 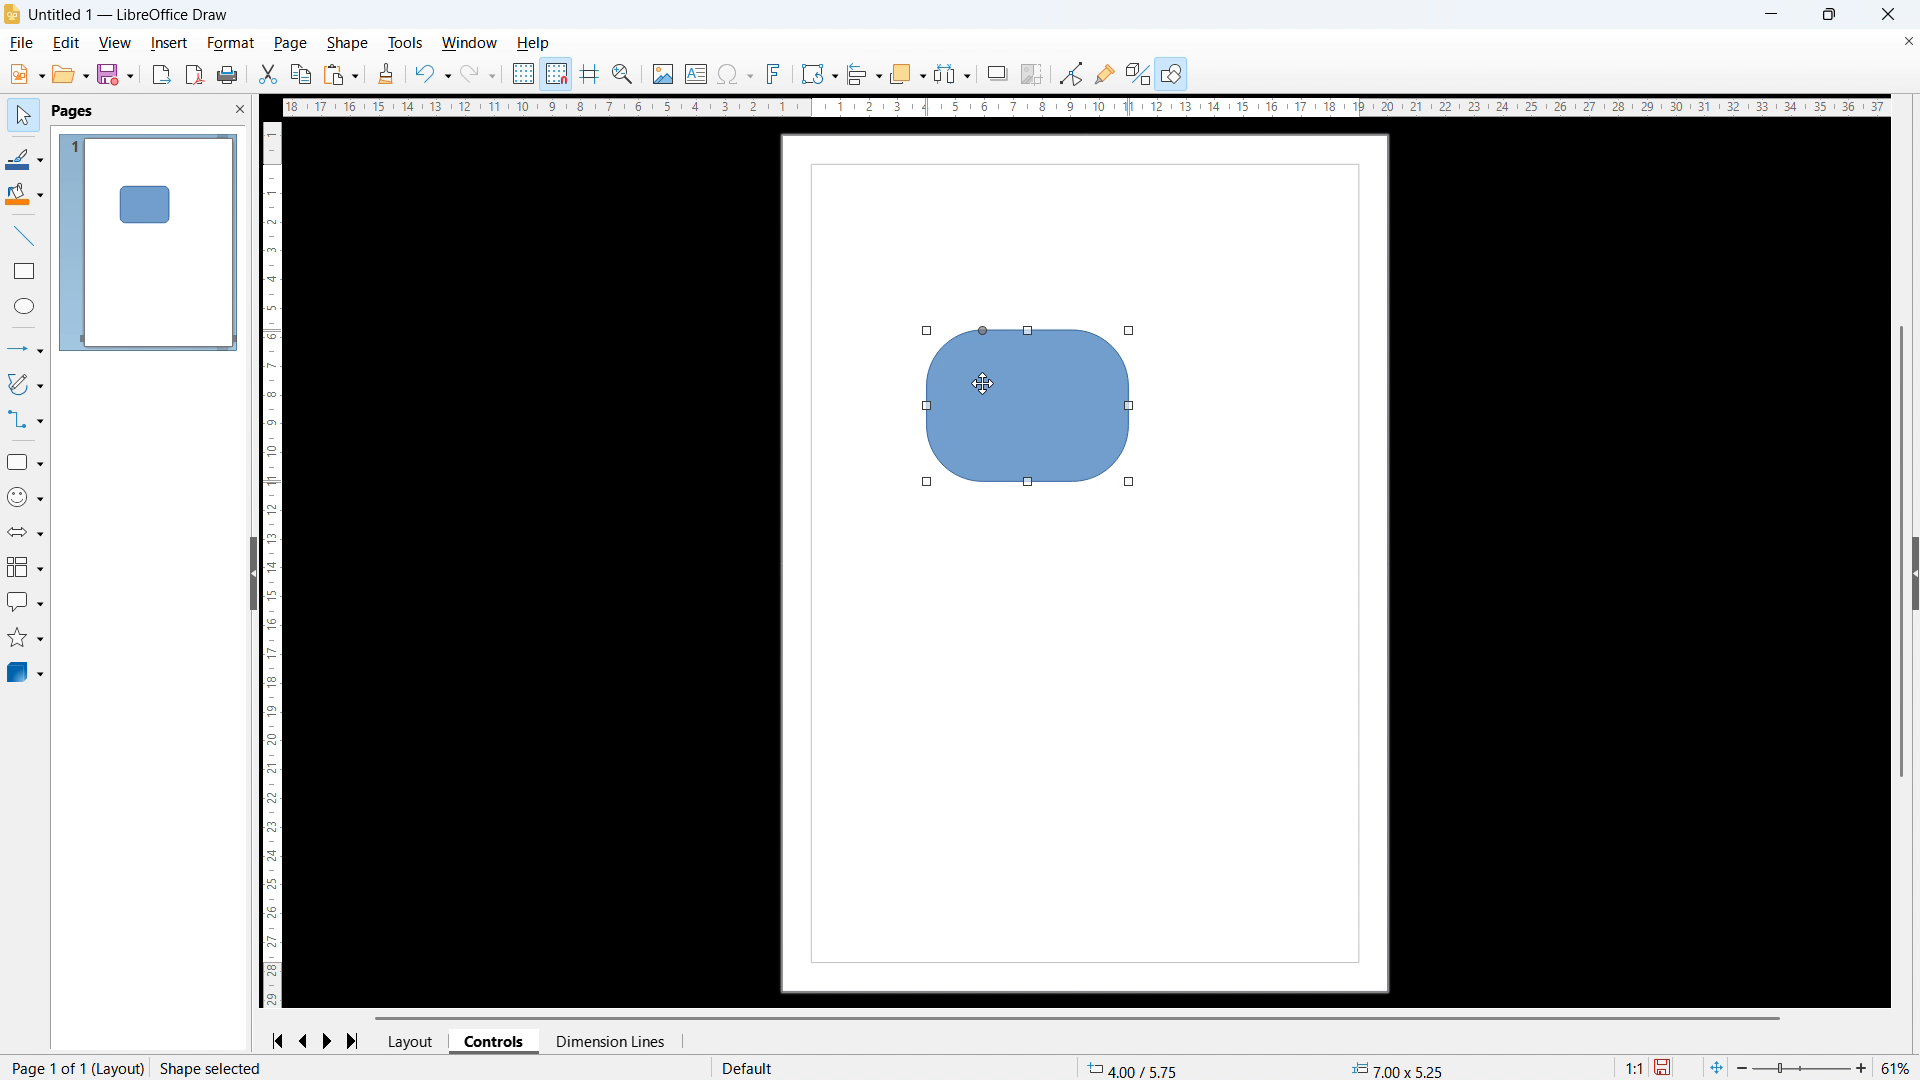 What do you see at coordinates (273, 565) in the screenshot?
I see `Vertical ruler ` at bounding box center [273, 565].